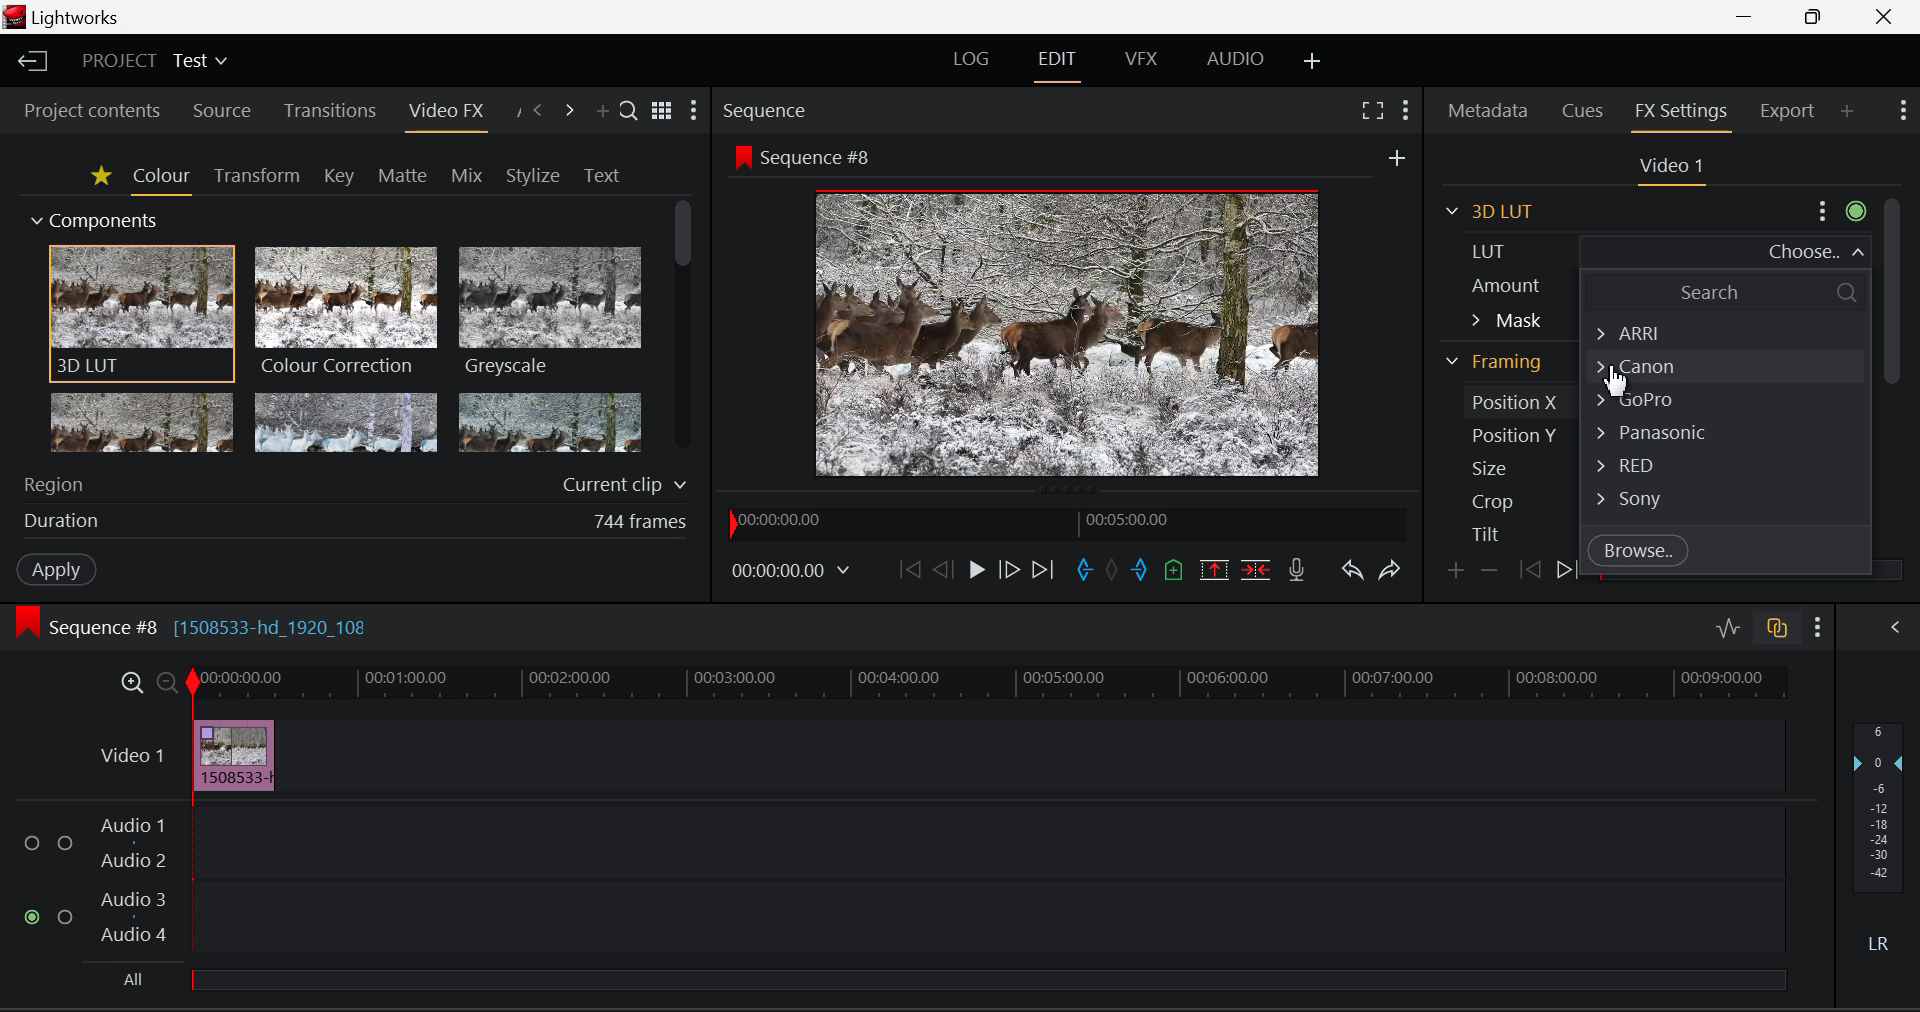 The height and width of the screenshot is (1012, 1920). I want to click on Close, so click(1891, 17).